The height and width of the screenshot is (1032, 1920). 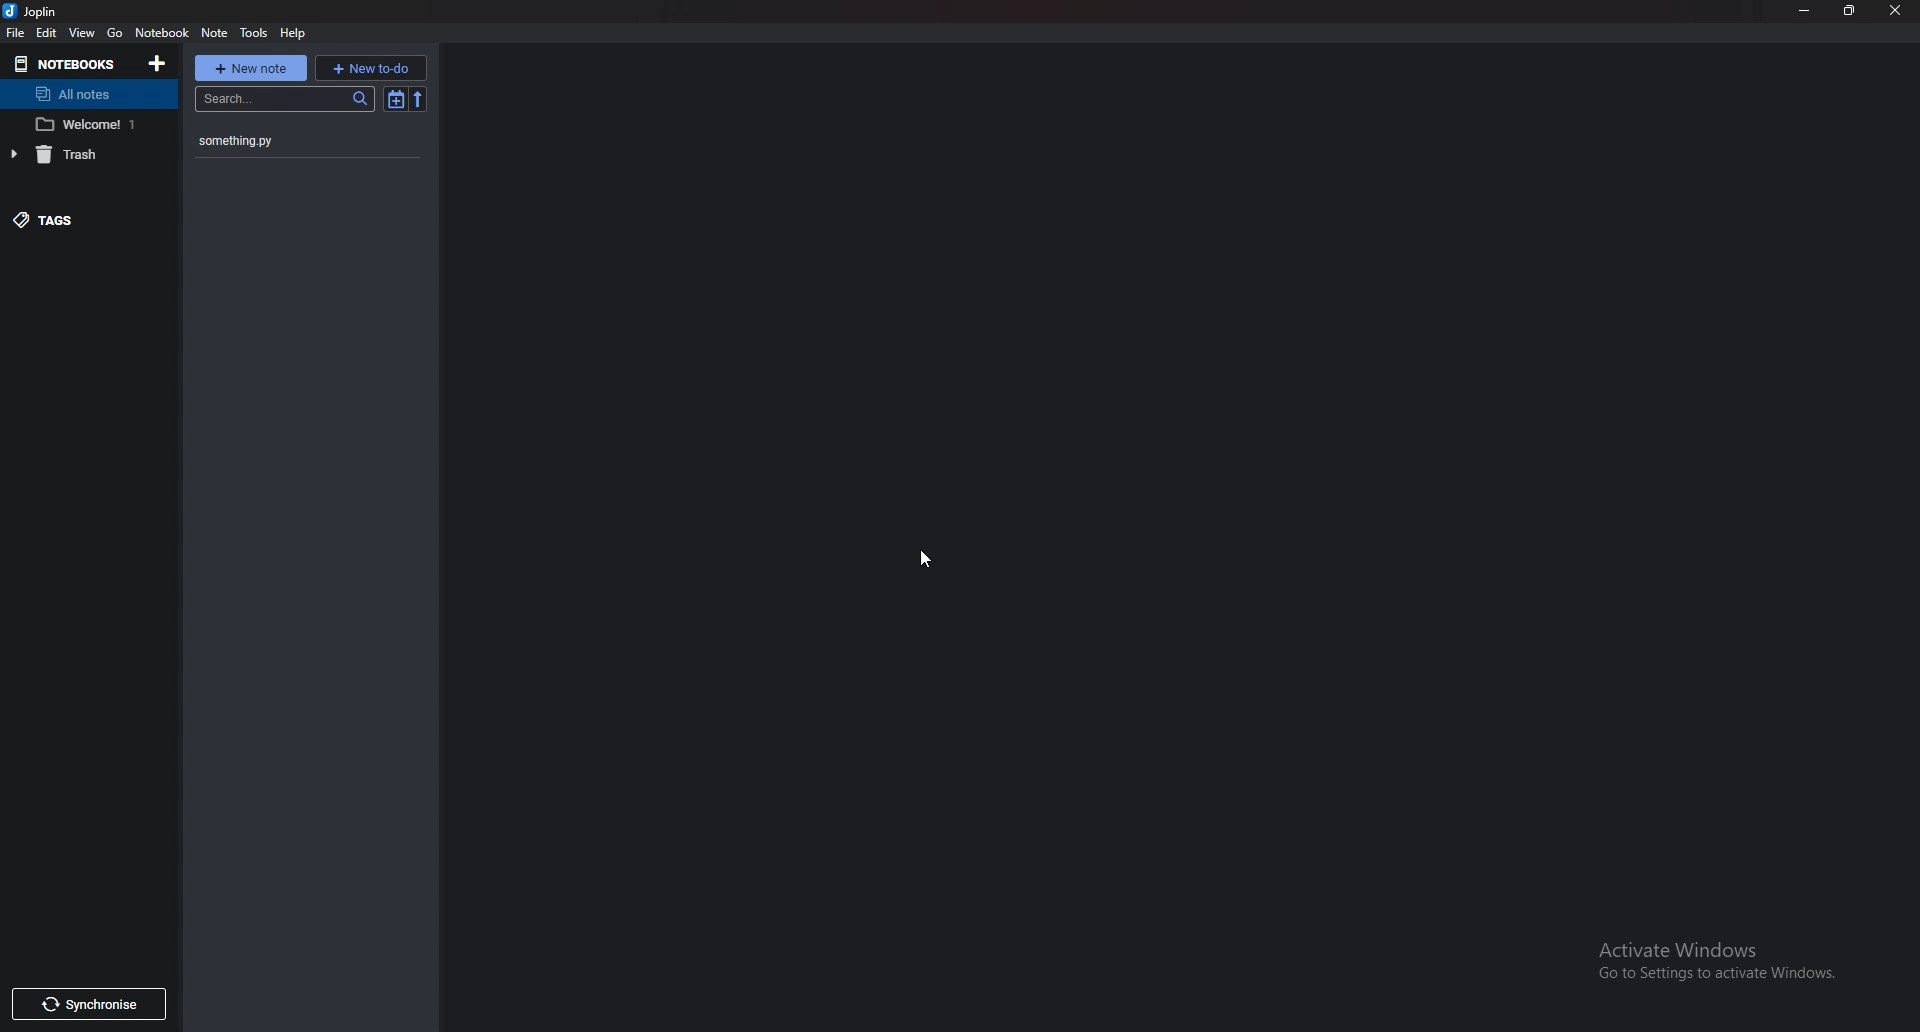 What do you see at coordinates (293, 33) in the screenshot?
I see `help` at bounding box center [293, 33].